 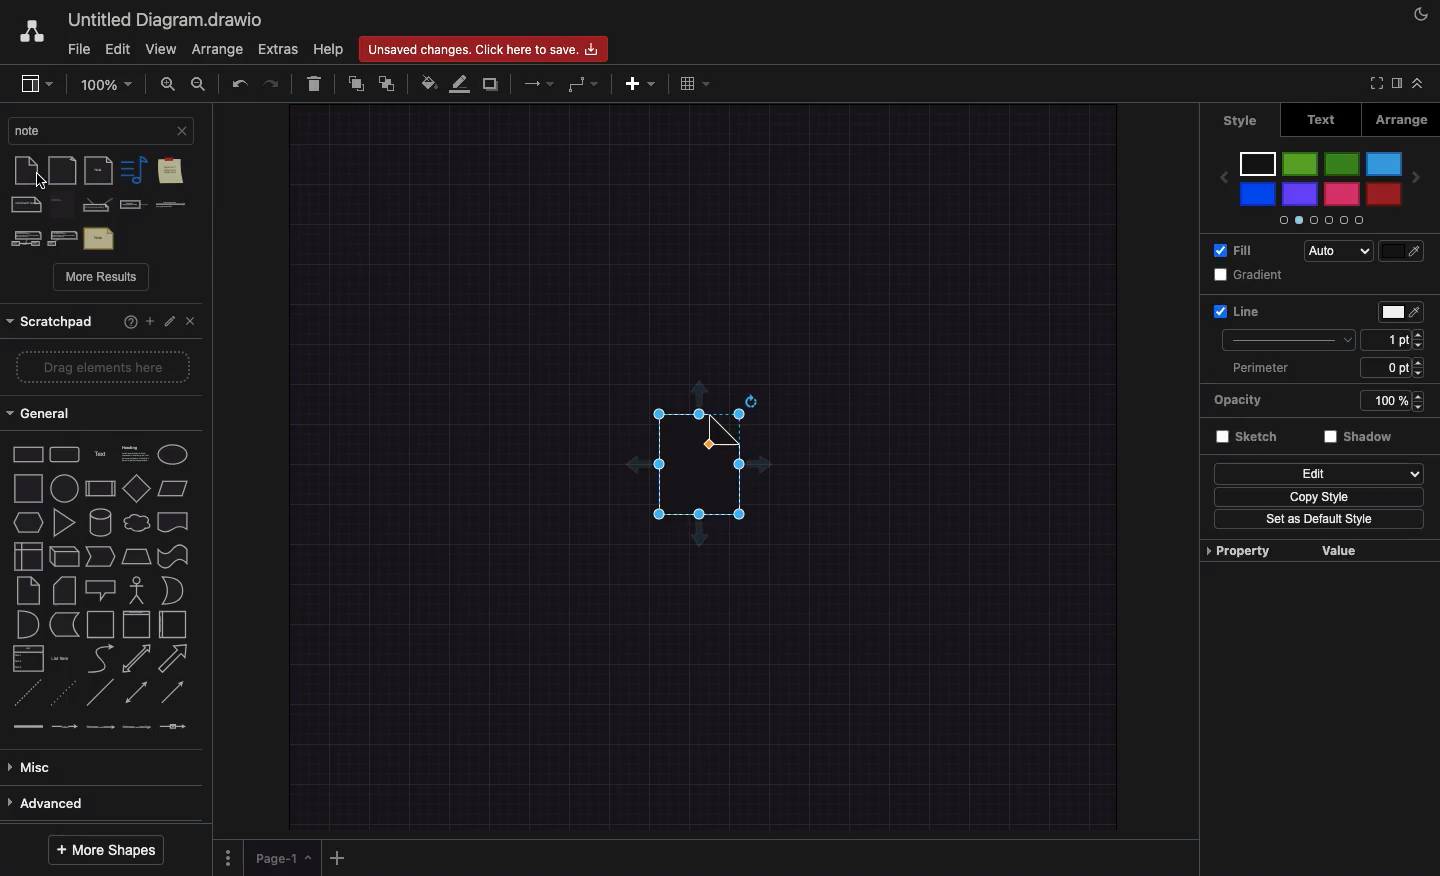 What do you see at coordinates (1384, 193) in the screenshot?
I see `red` at bounding box center [1384, 193].